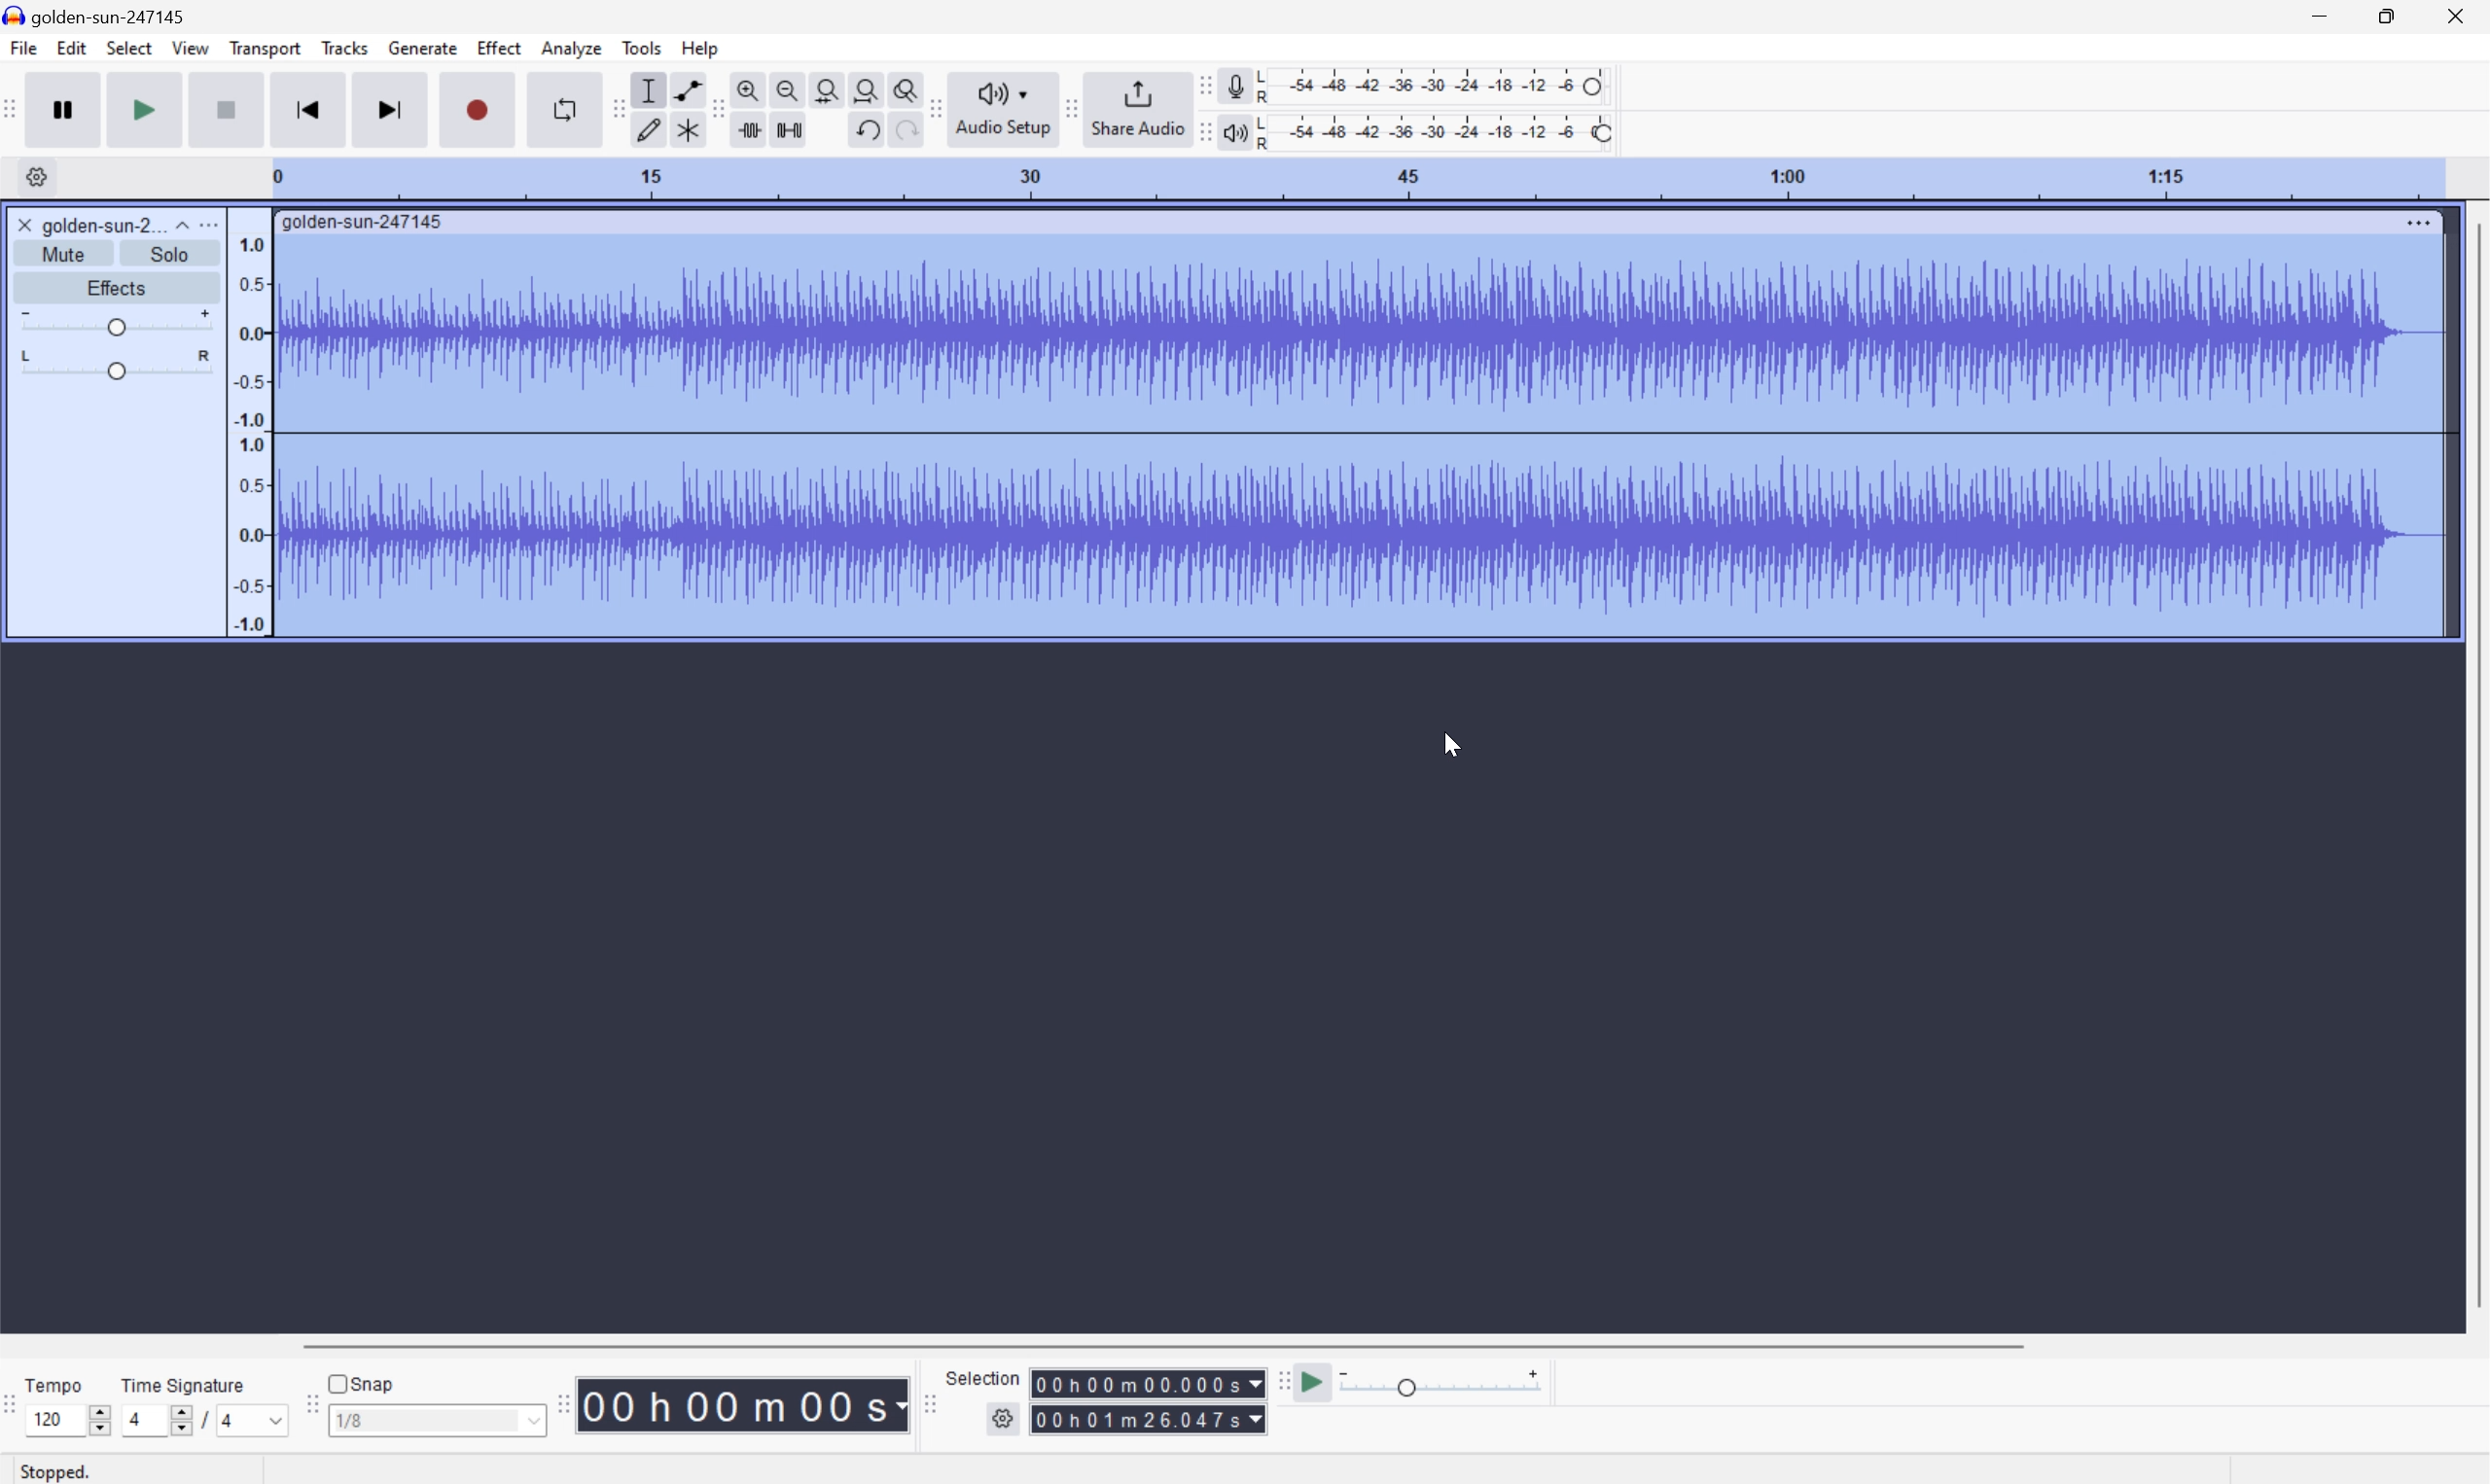  I want to click on Audacity audio share toolbar, so click(936, 105).